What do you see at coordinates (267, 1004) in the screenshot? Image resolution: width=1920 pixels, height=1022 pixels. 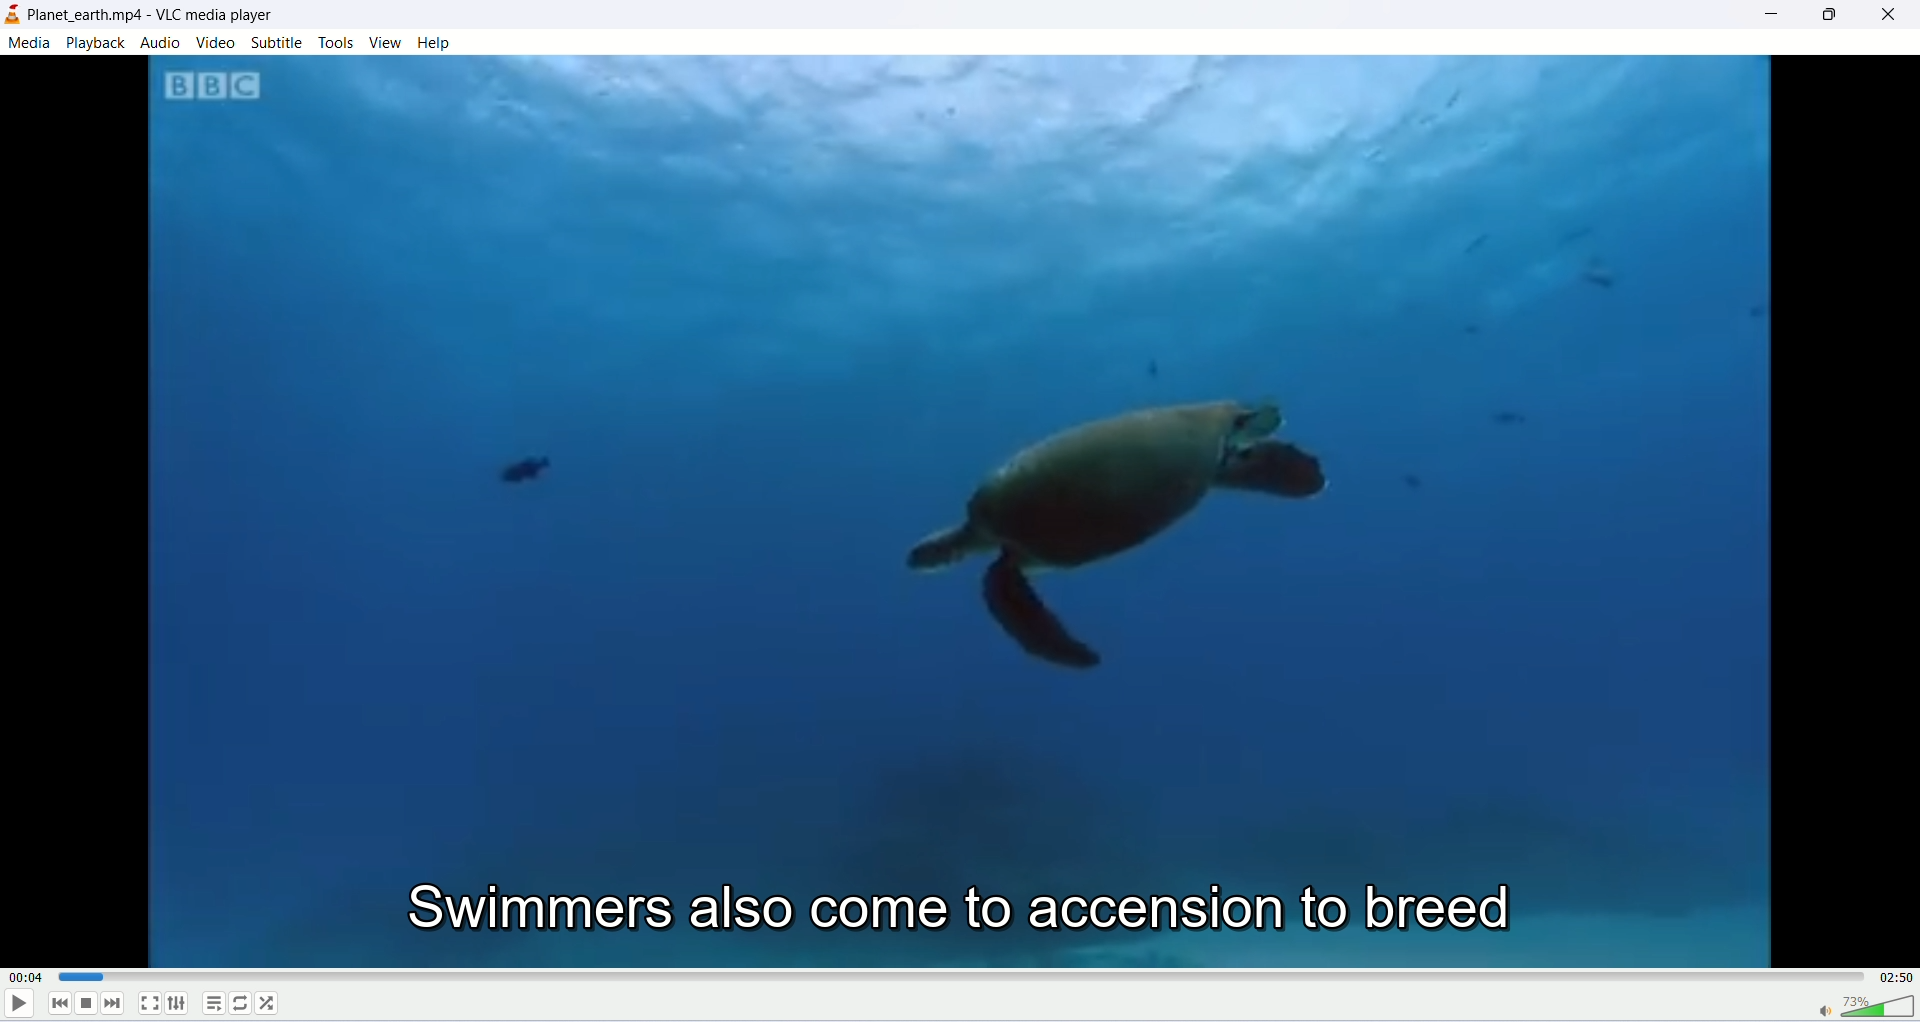 I see `shuffle` at bounding box center [267, 1004].